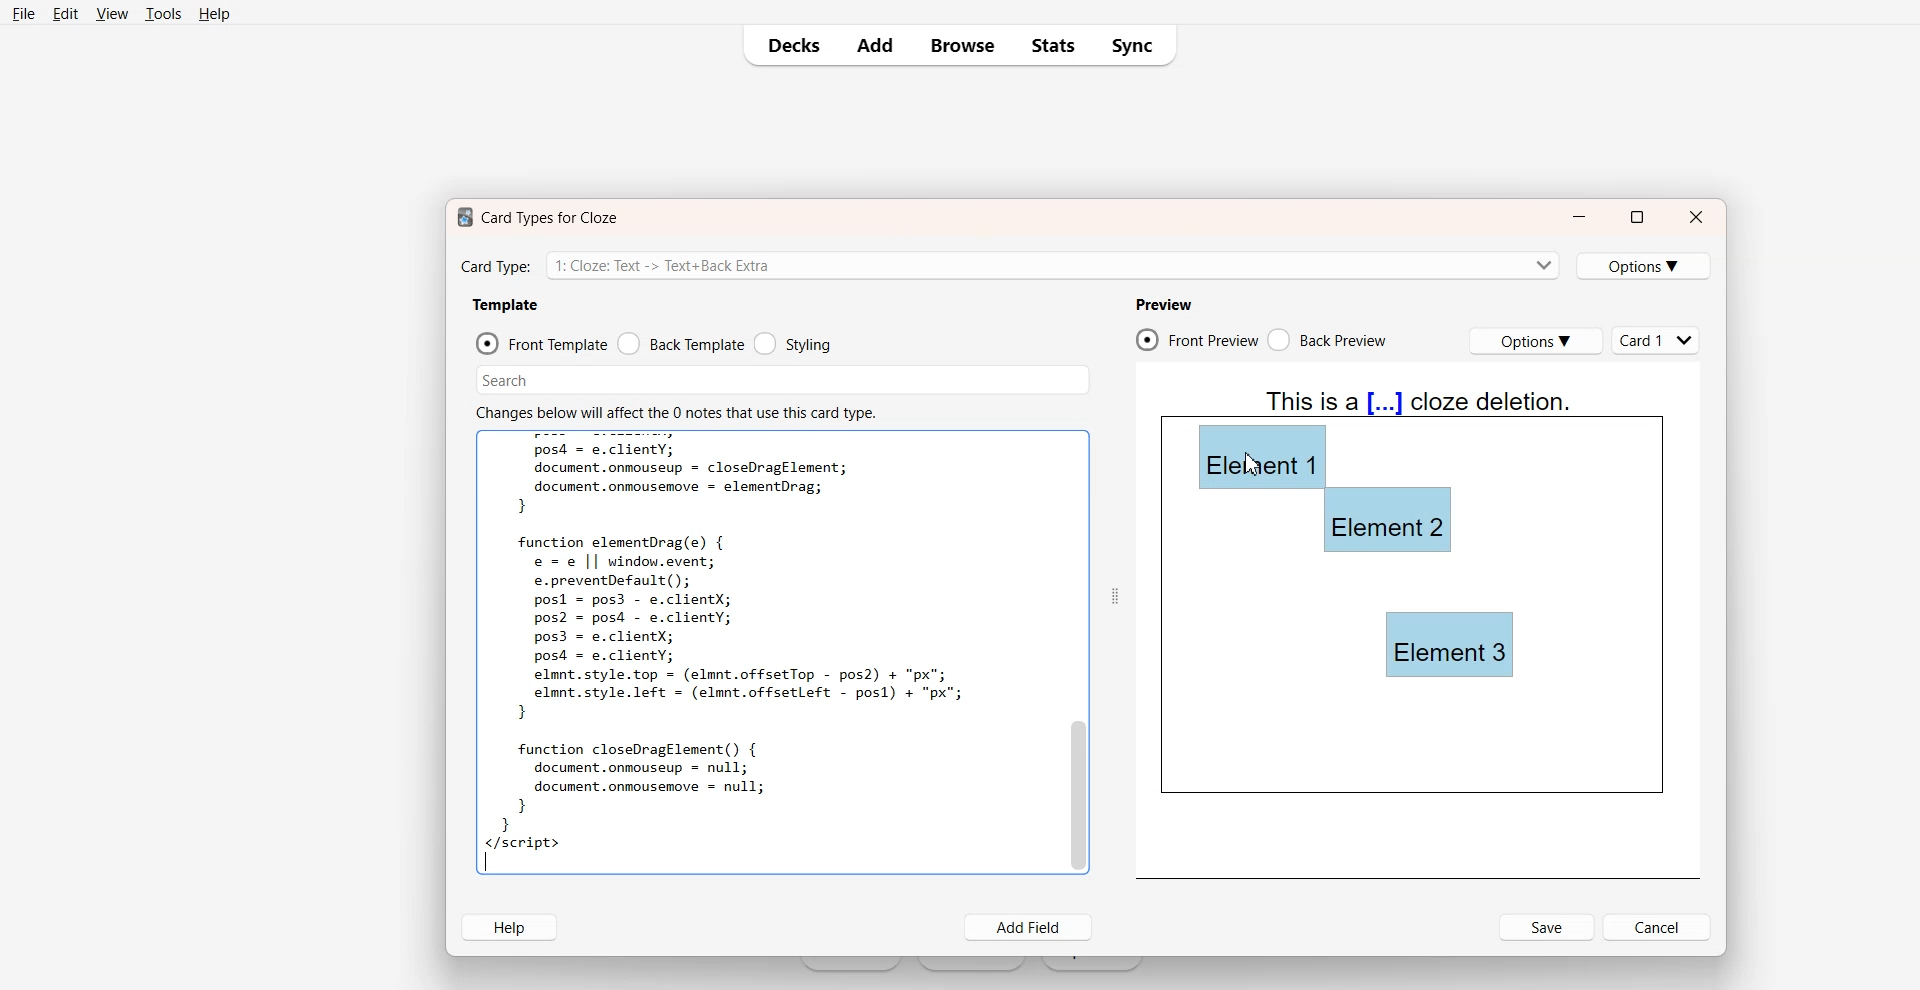 The height and width of the screenshot is (990, 1920). I want to click on Element 3, so click(1451, 645).